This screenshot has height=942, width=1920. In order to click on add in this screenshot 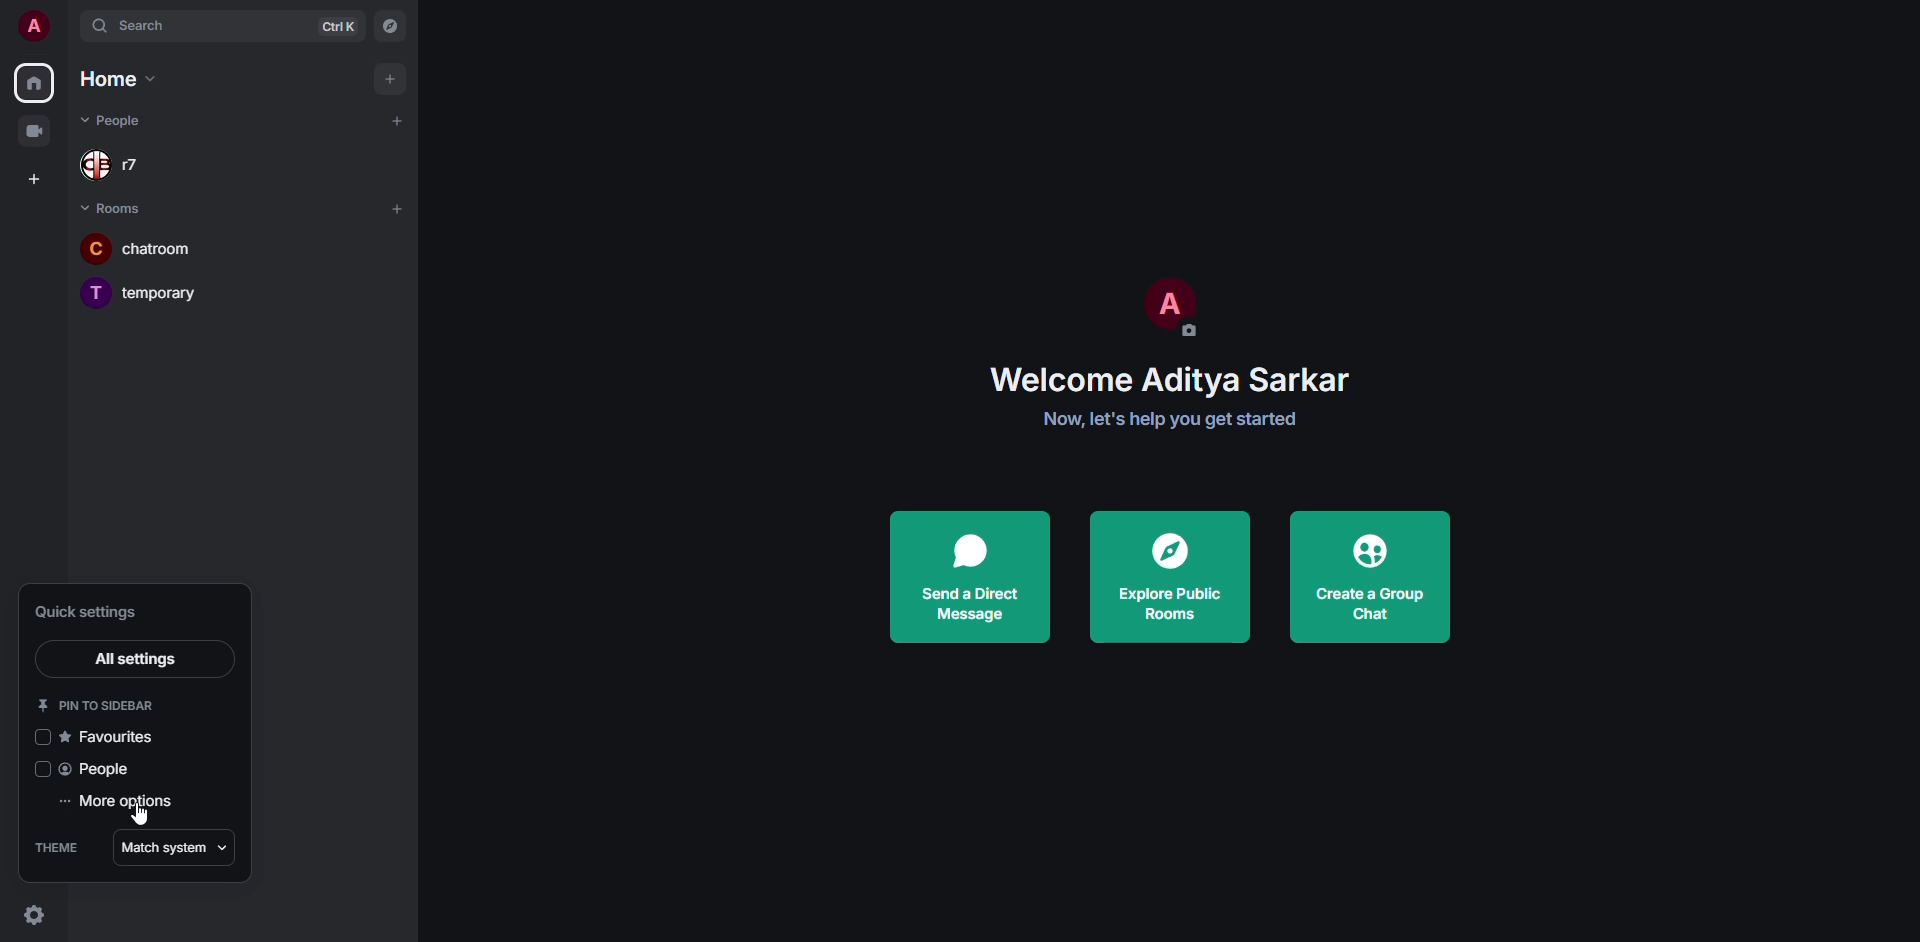, I will do `click(397, 120)`.